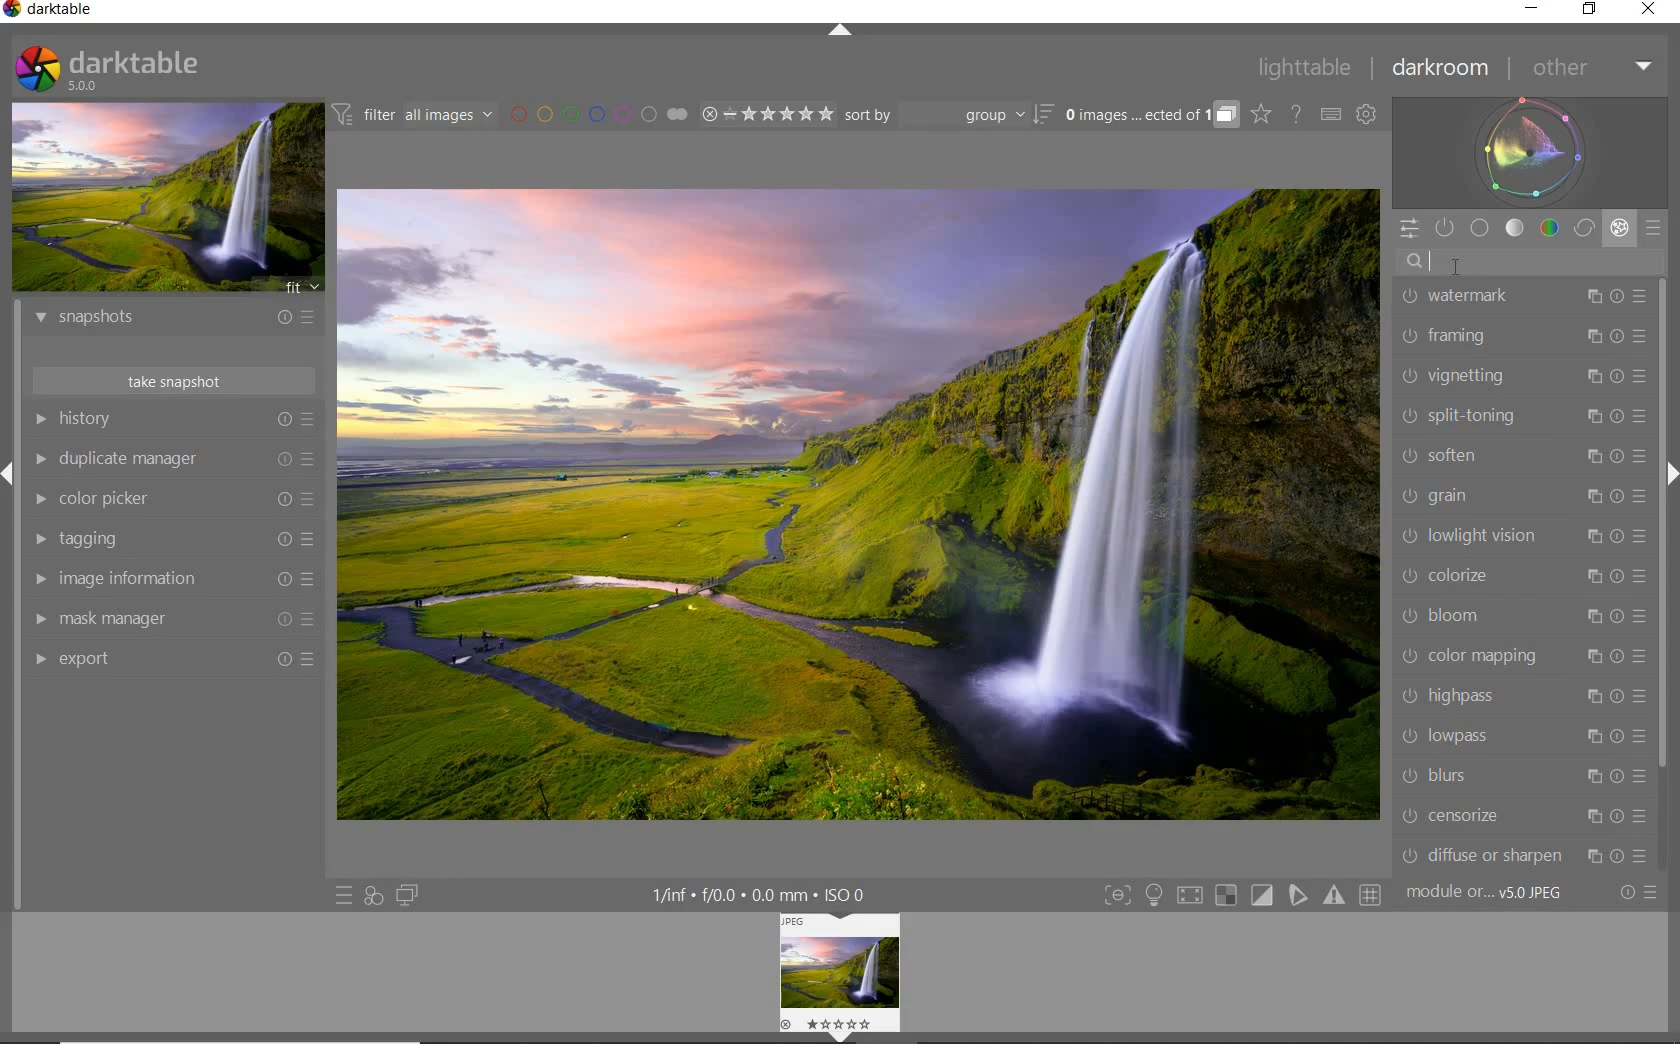 Image resolution: width=1680 pixels, height=1044 pixels. What do you see at coordinates (764, 894) in the screenshot?
I see `DISPLAYED GUI INFO` at bounding box center [764, 894].